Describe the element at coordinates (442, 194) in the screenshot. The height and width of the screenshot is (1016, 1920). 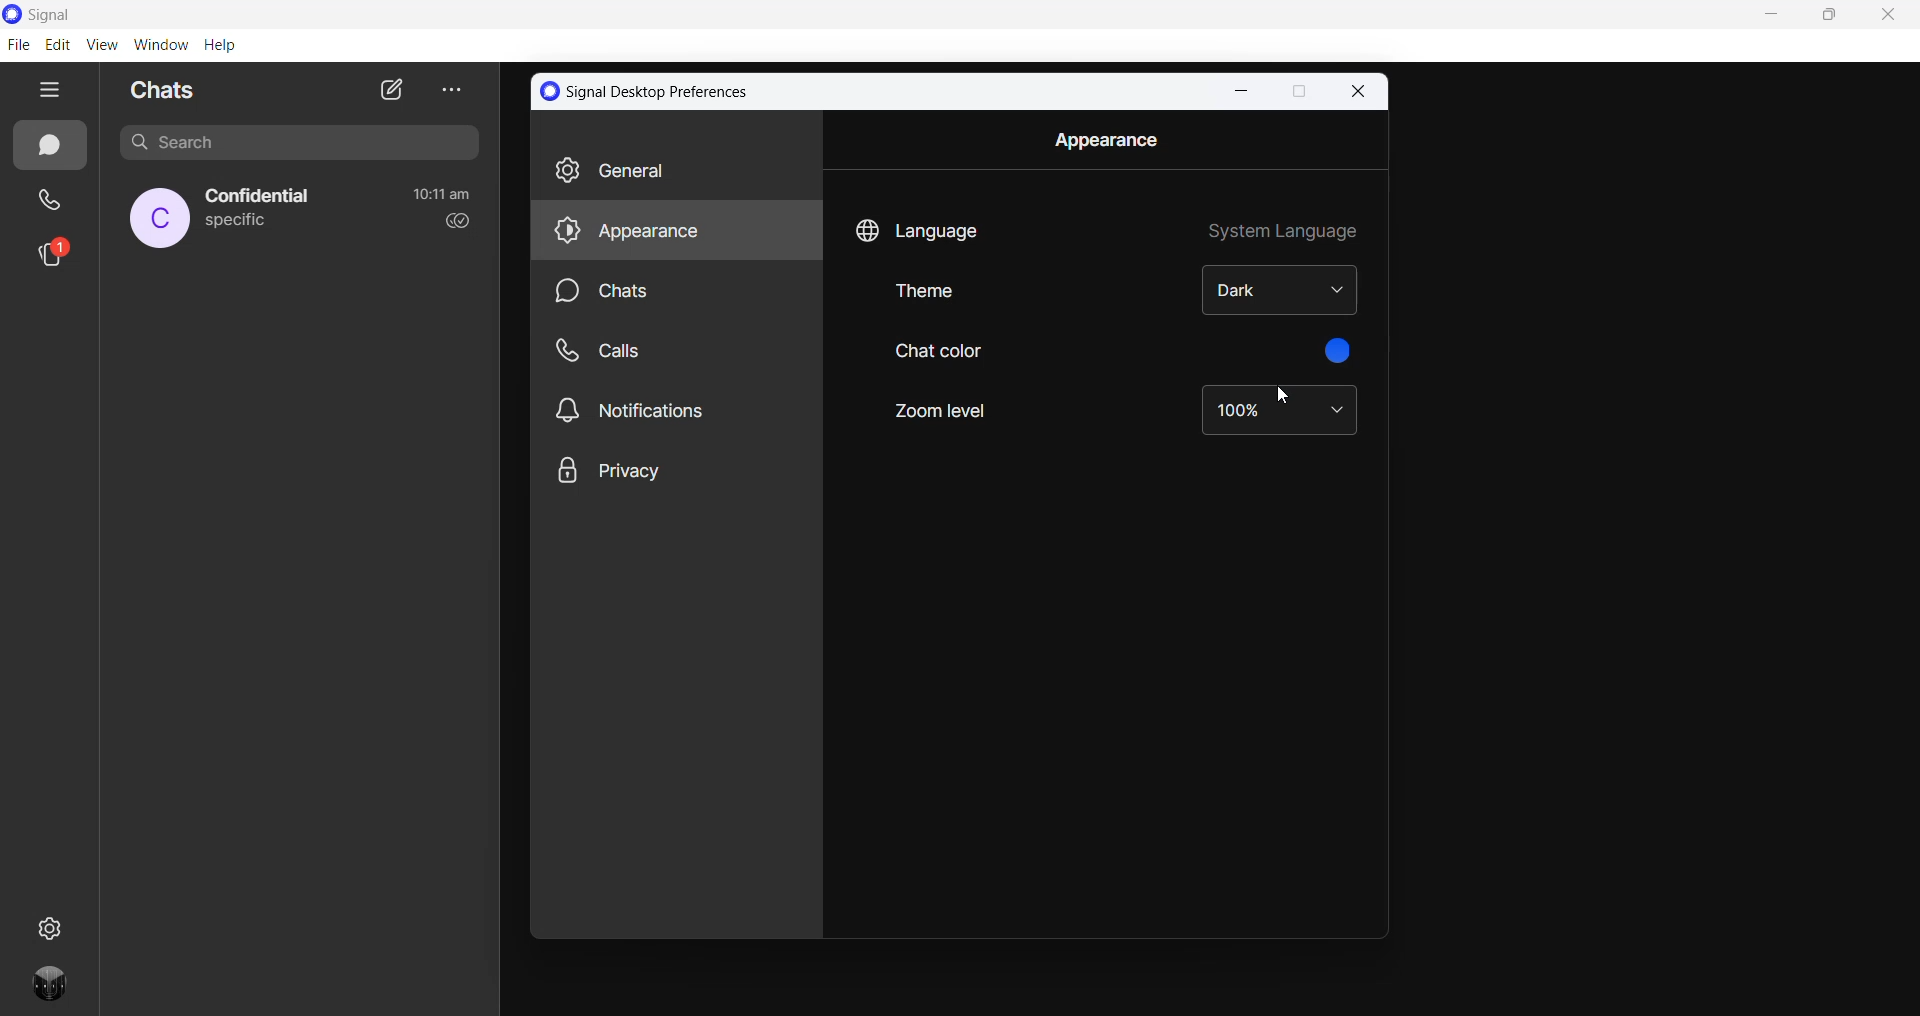
I see `timestamp` at that location.